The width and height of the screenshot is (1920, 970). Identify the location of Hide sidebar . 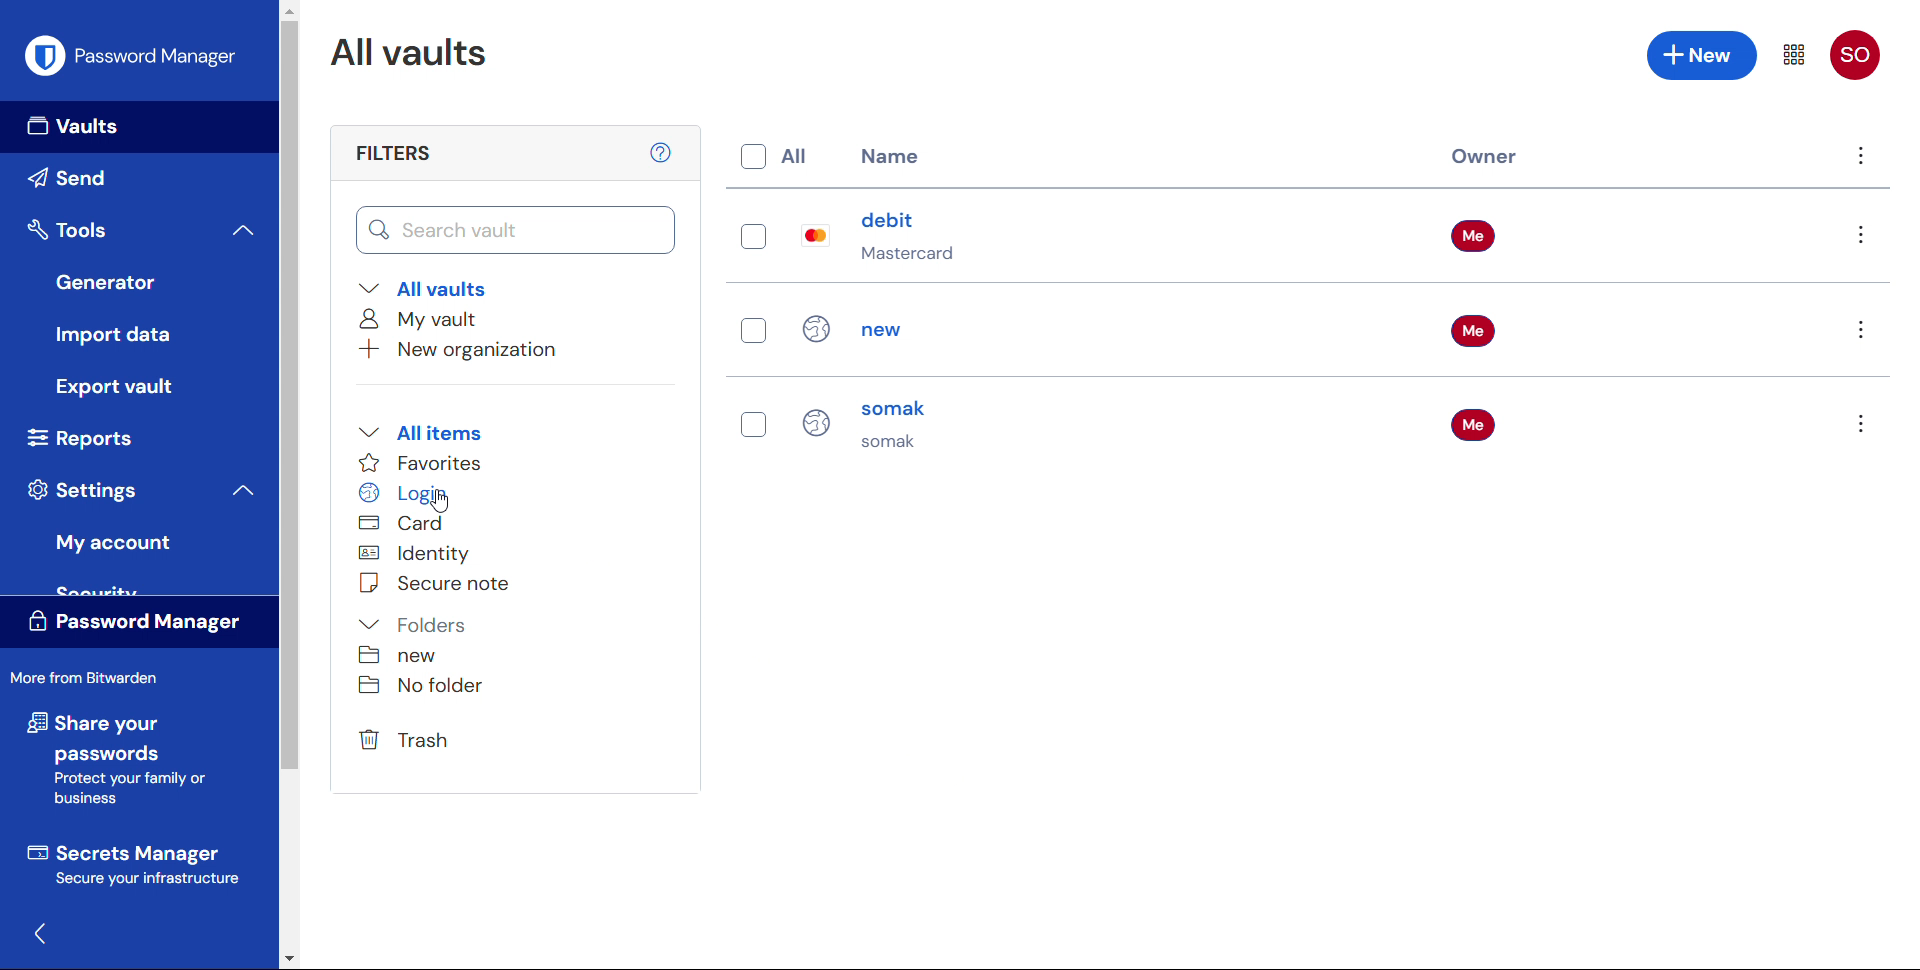
(46, 937).